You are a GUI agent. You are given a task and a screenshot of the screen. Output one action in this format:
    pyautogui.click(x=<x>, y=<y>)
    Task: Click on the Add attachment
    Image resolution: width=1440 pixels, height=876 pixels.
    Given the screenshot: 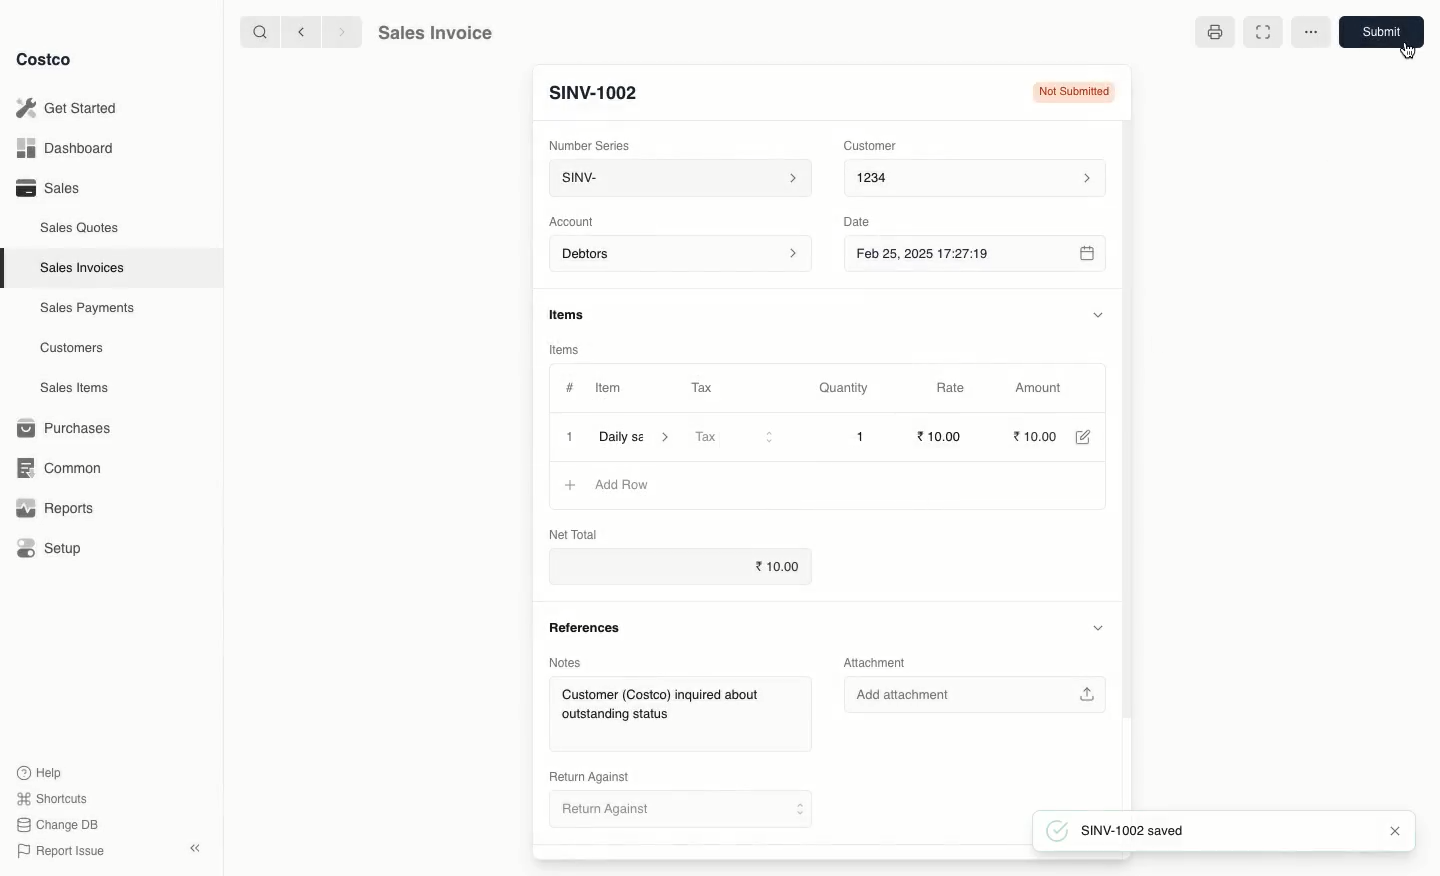 What is the action you would take?
    pyautogui.click(x=976, y=694)
    